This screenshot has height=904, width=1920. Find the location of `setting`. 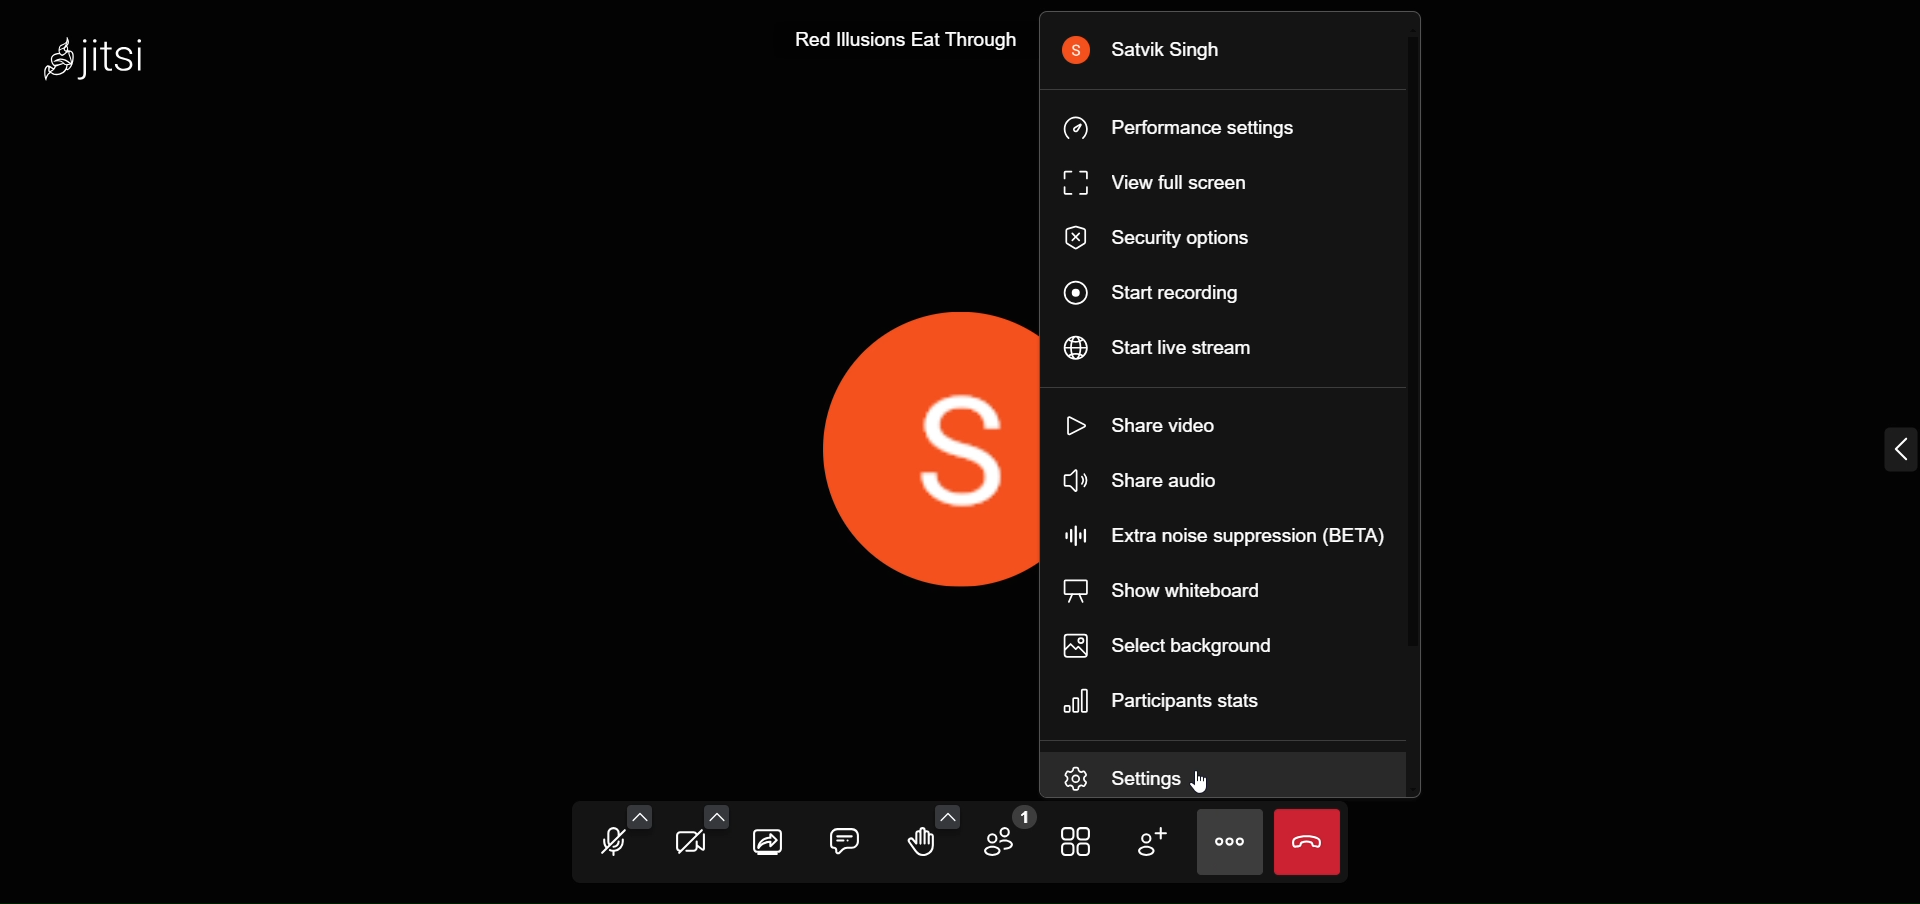

setting is located at coordinates (1151, 776).